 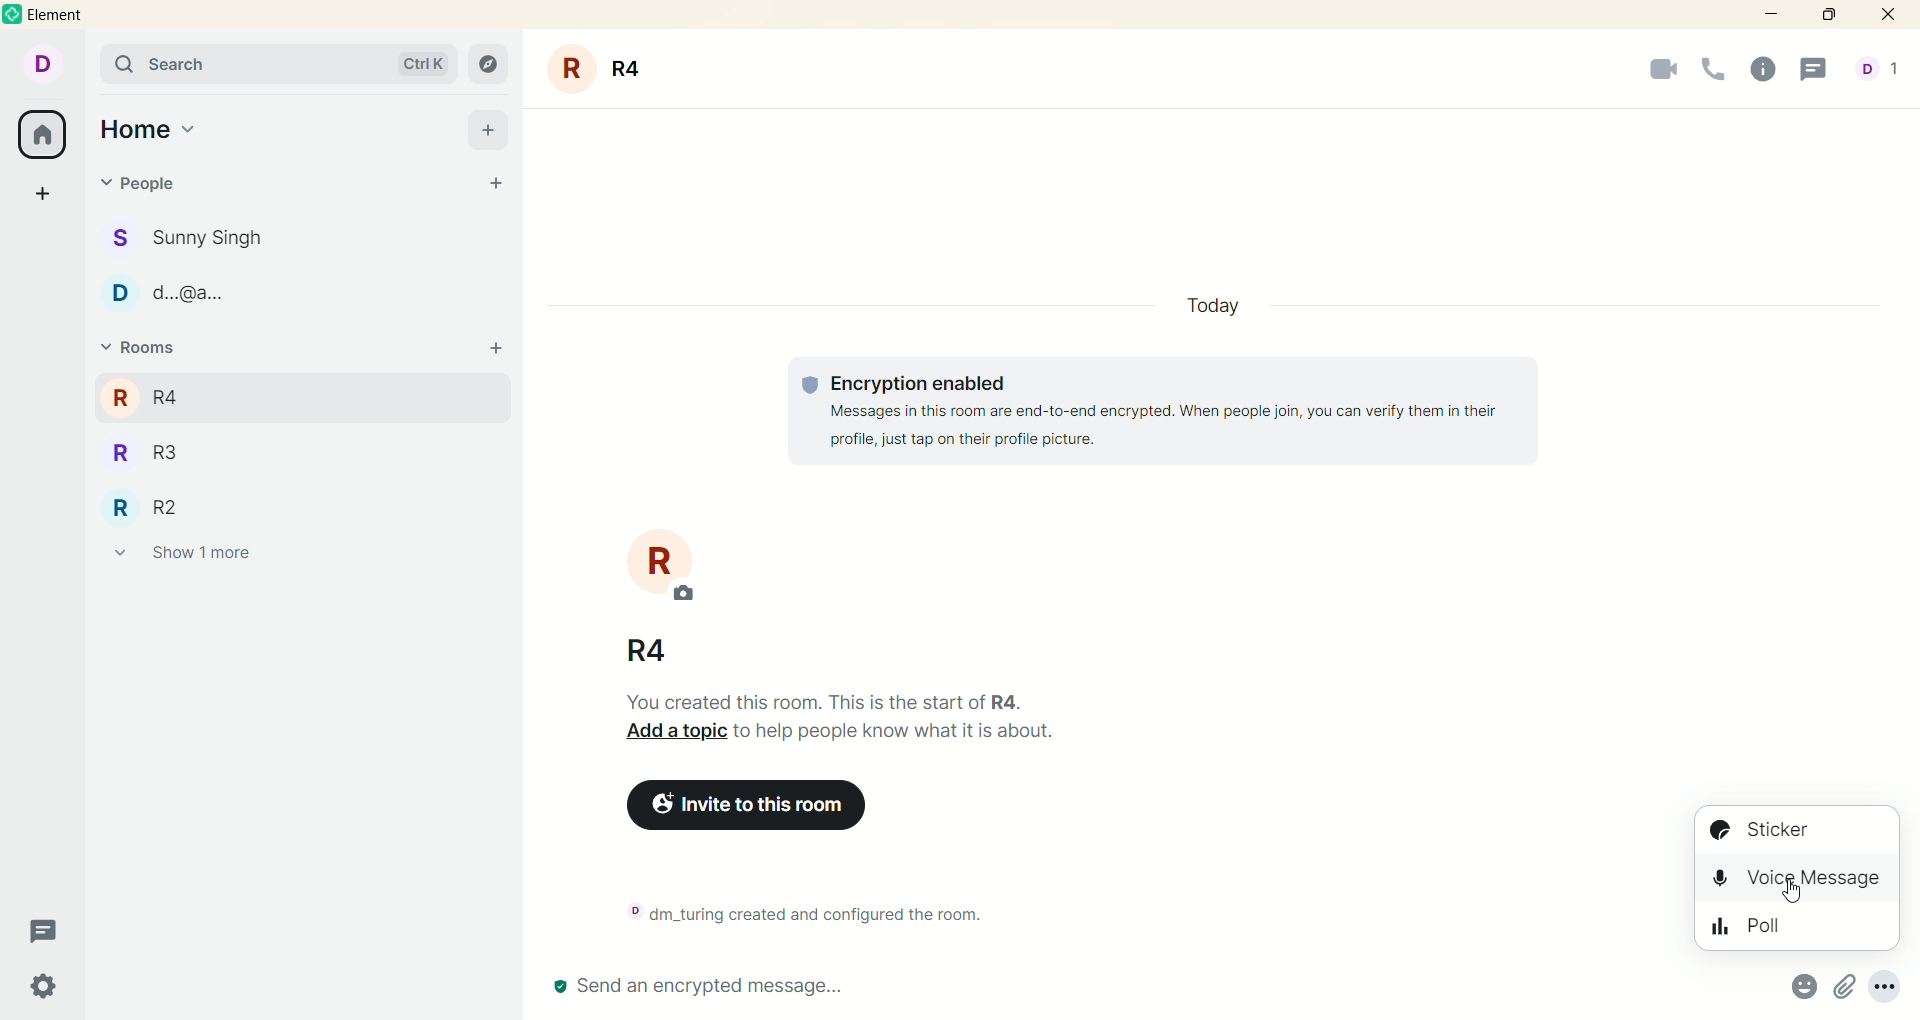 What do you see at coordinates (817, 911) in the screenshot?
I see `text` at bounding box center [817, 911].